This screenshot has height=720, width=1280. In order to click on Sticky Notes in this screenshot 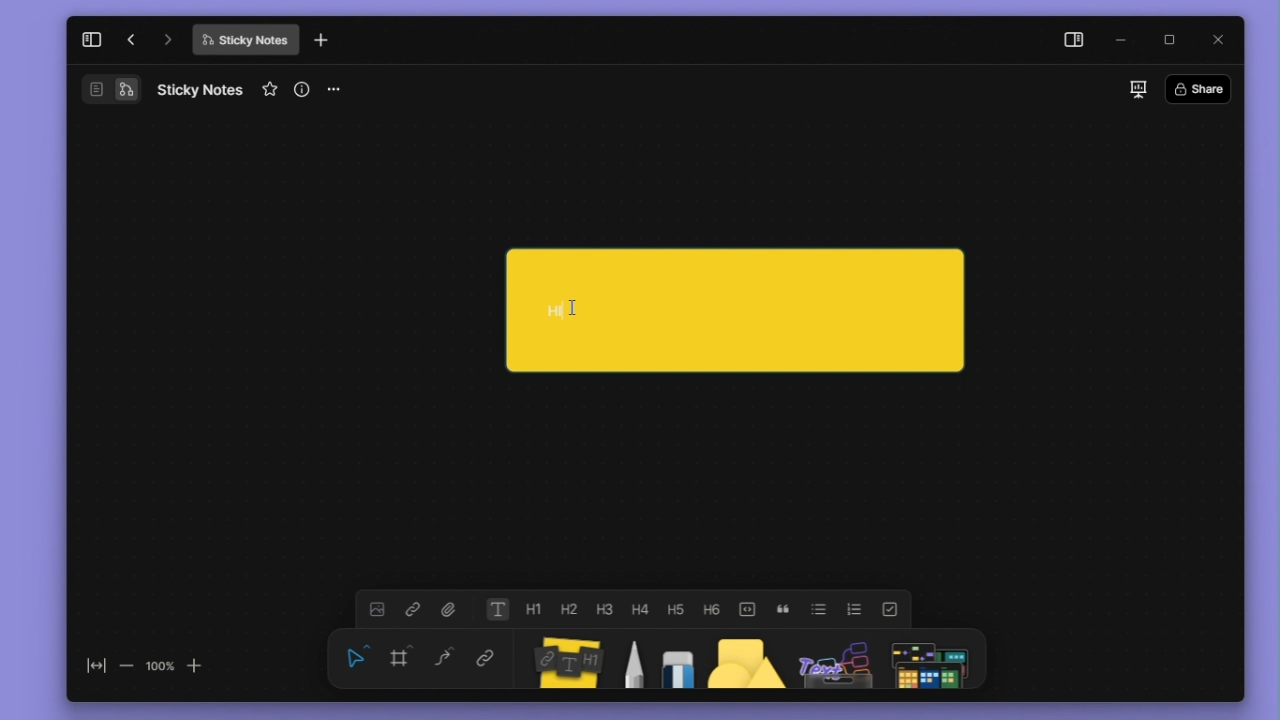, I will do `click(204, 89)`.